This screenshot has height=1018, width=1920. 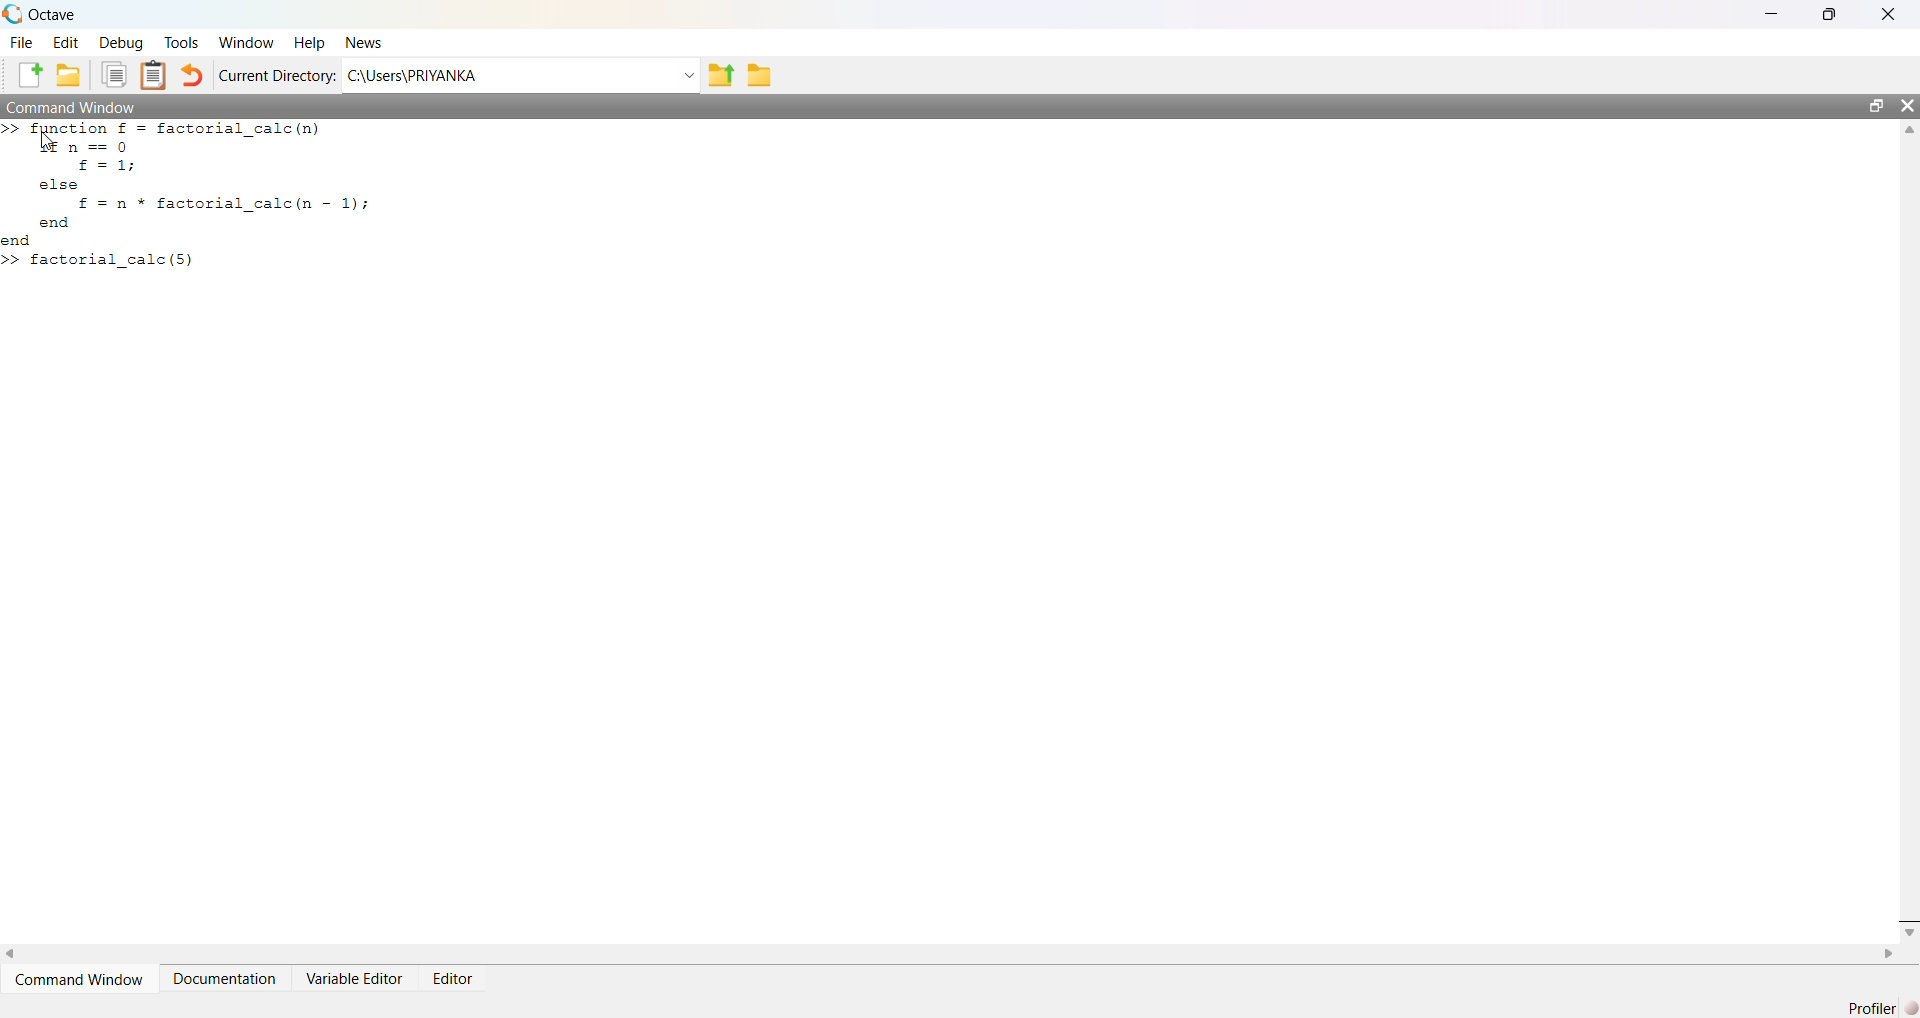 What do you see at coordinates (71, 106) in the screenshot?
I see `Command window` at bounding box center [71, 106].